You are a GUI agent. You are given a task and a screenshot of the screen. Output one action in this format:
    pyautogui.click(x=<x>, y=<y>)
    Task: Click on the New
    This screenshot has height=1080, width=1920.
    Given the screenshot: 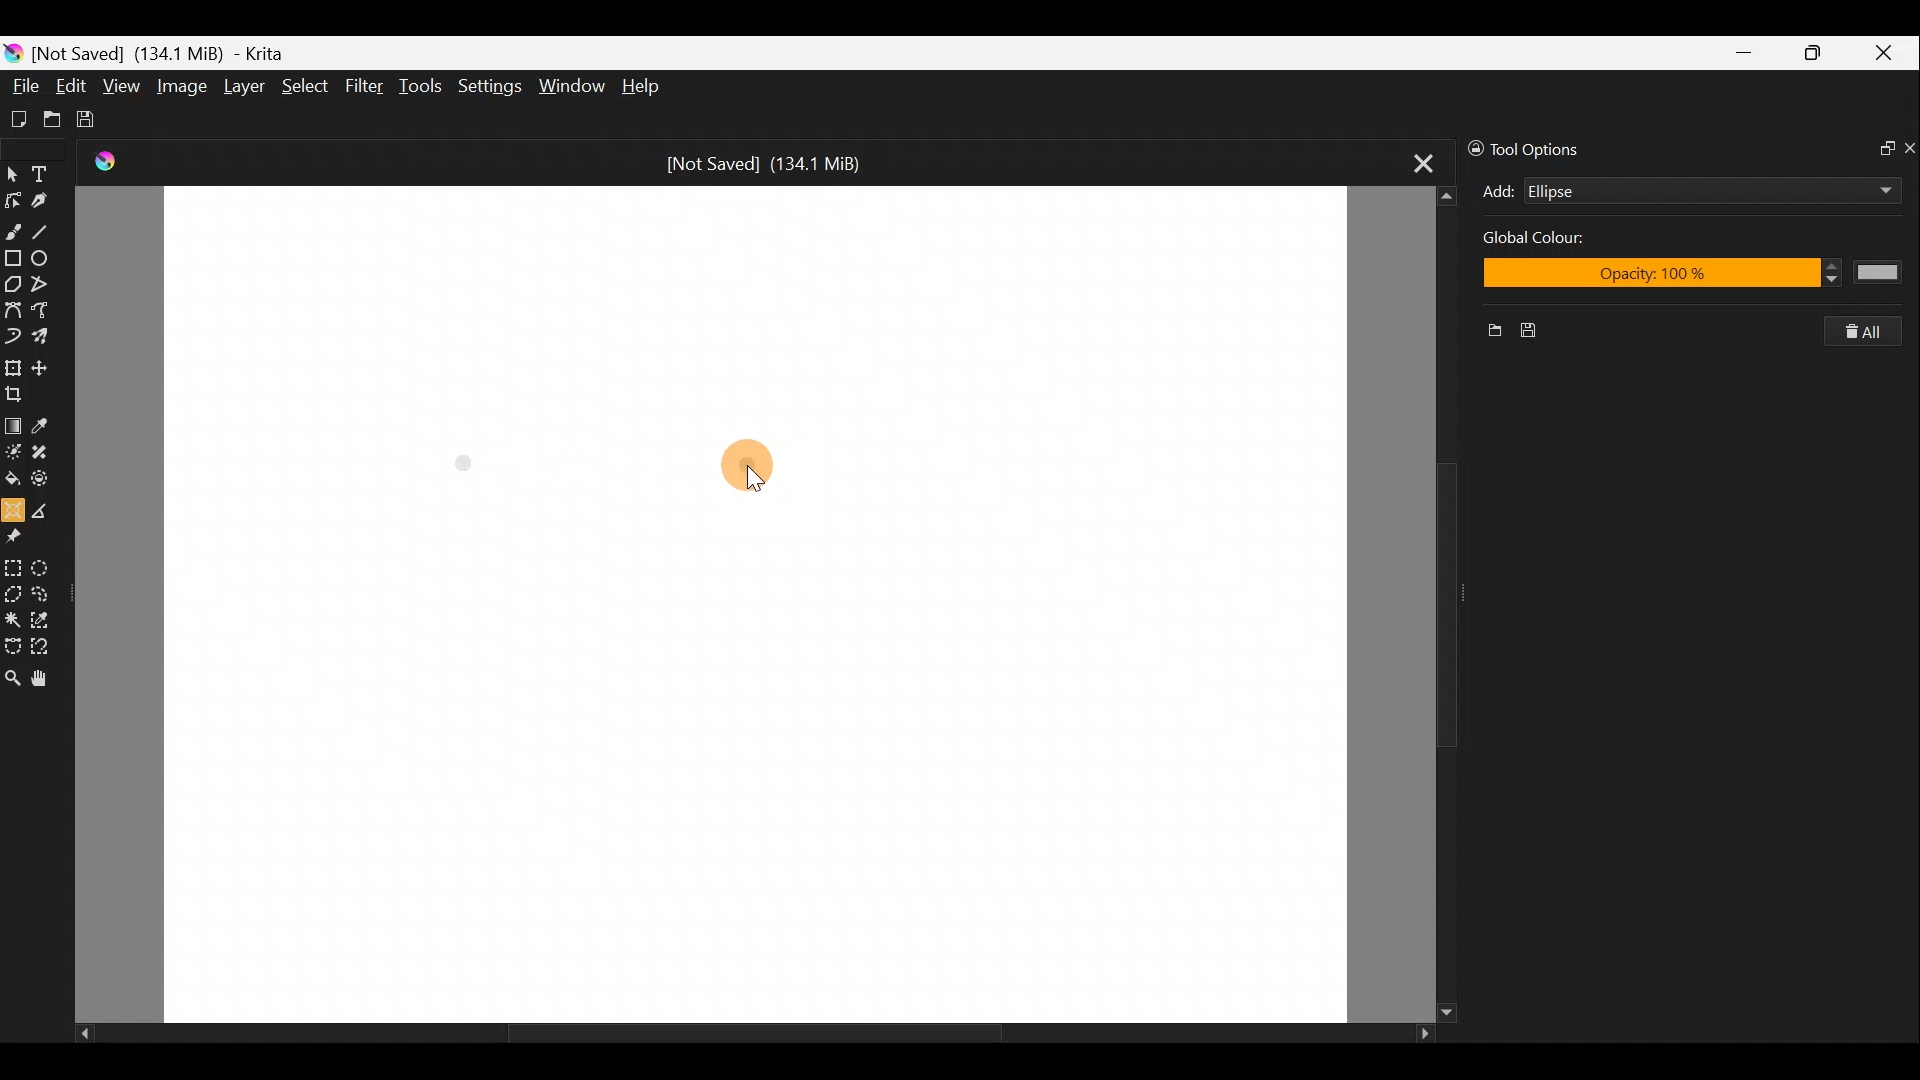 What is the action you would take?
    pyautogui.click(x=1487, y=333)
    